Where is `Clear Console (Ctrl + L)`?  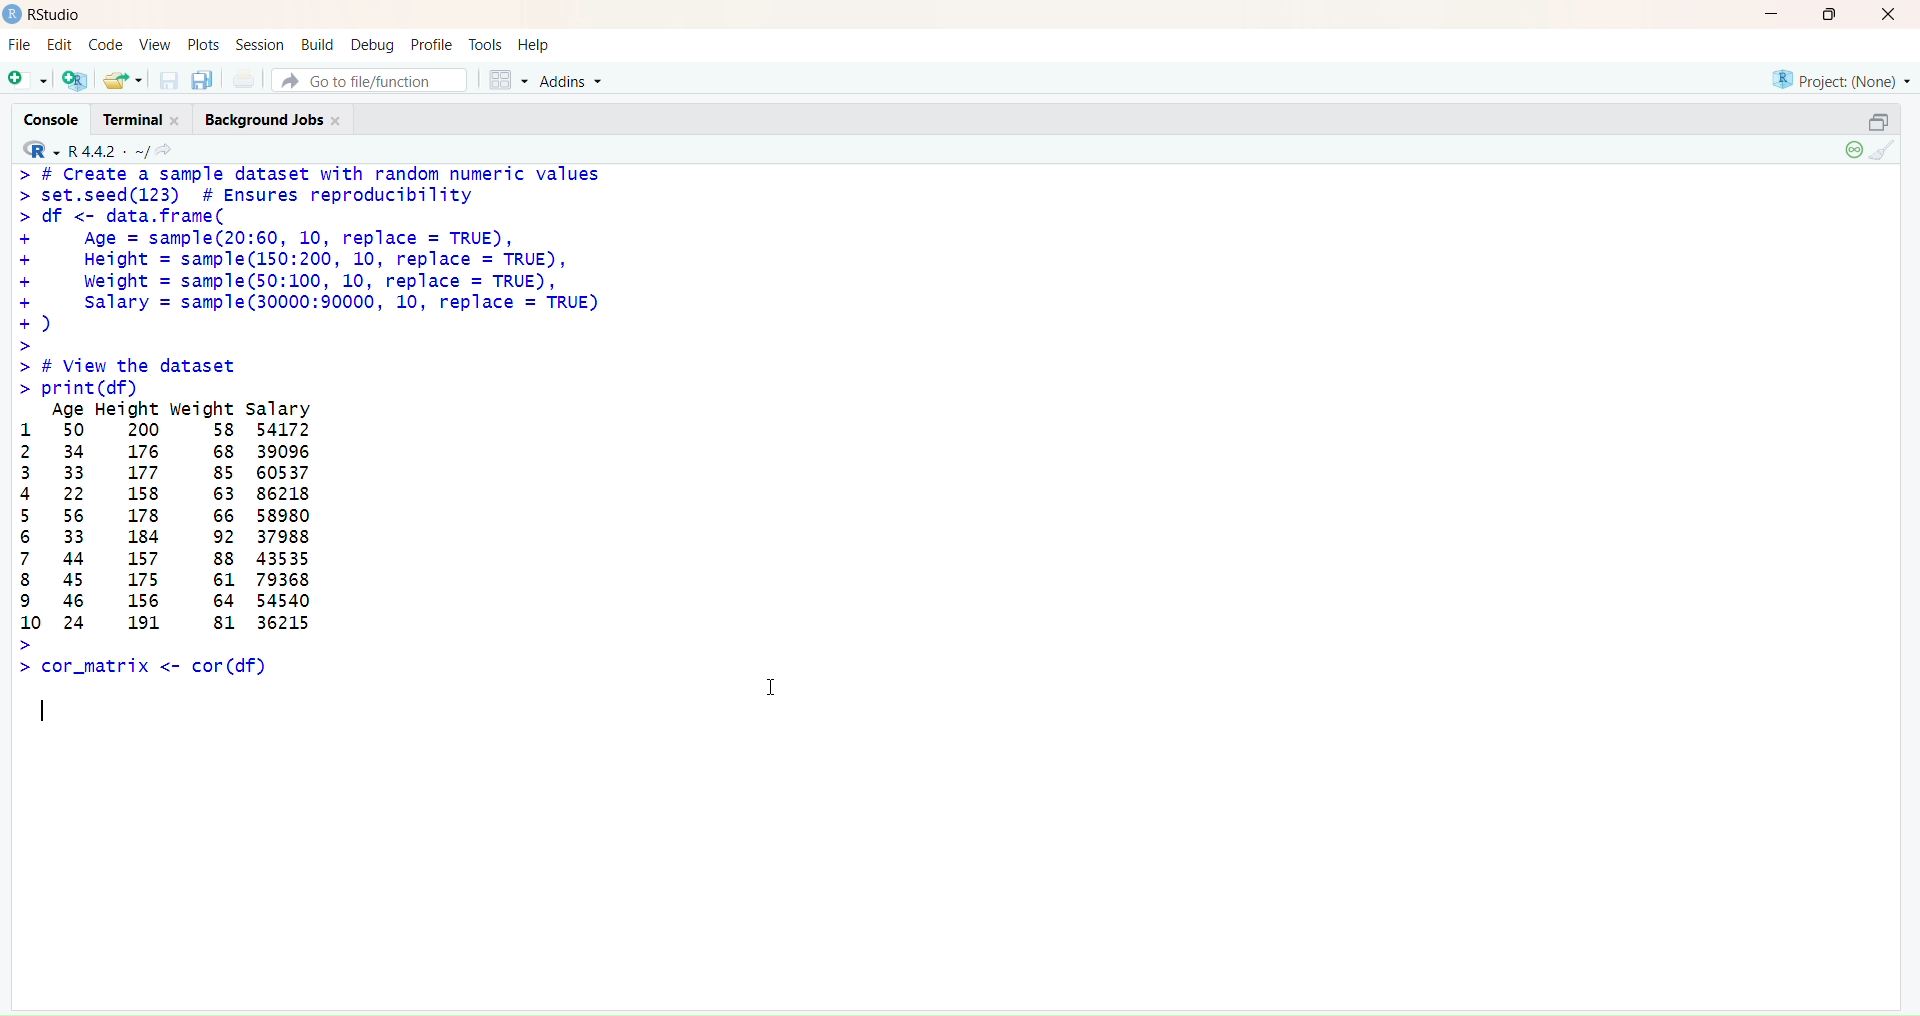 Clear Console (Ctrl + L) is located at coordinates (1886, 152).